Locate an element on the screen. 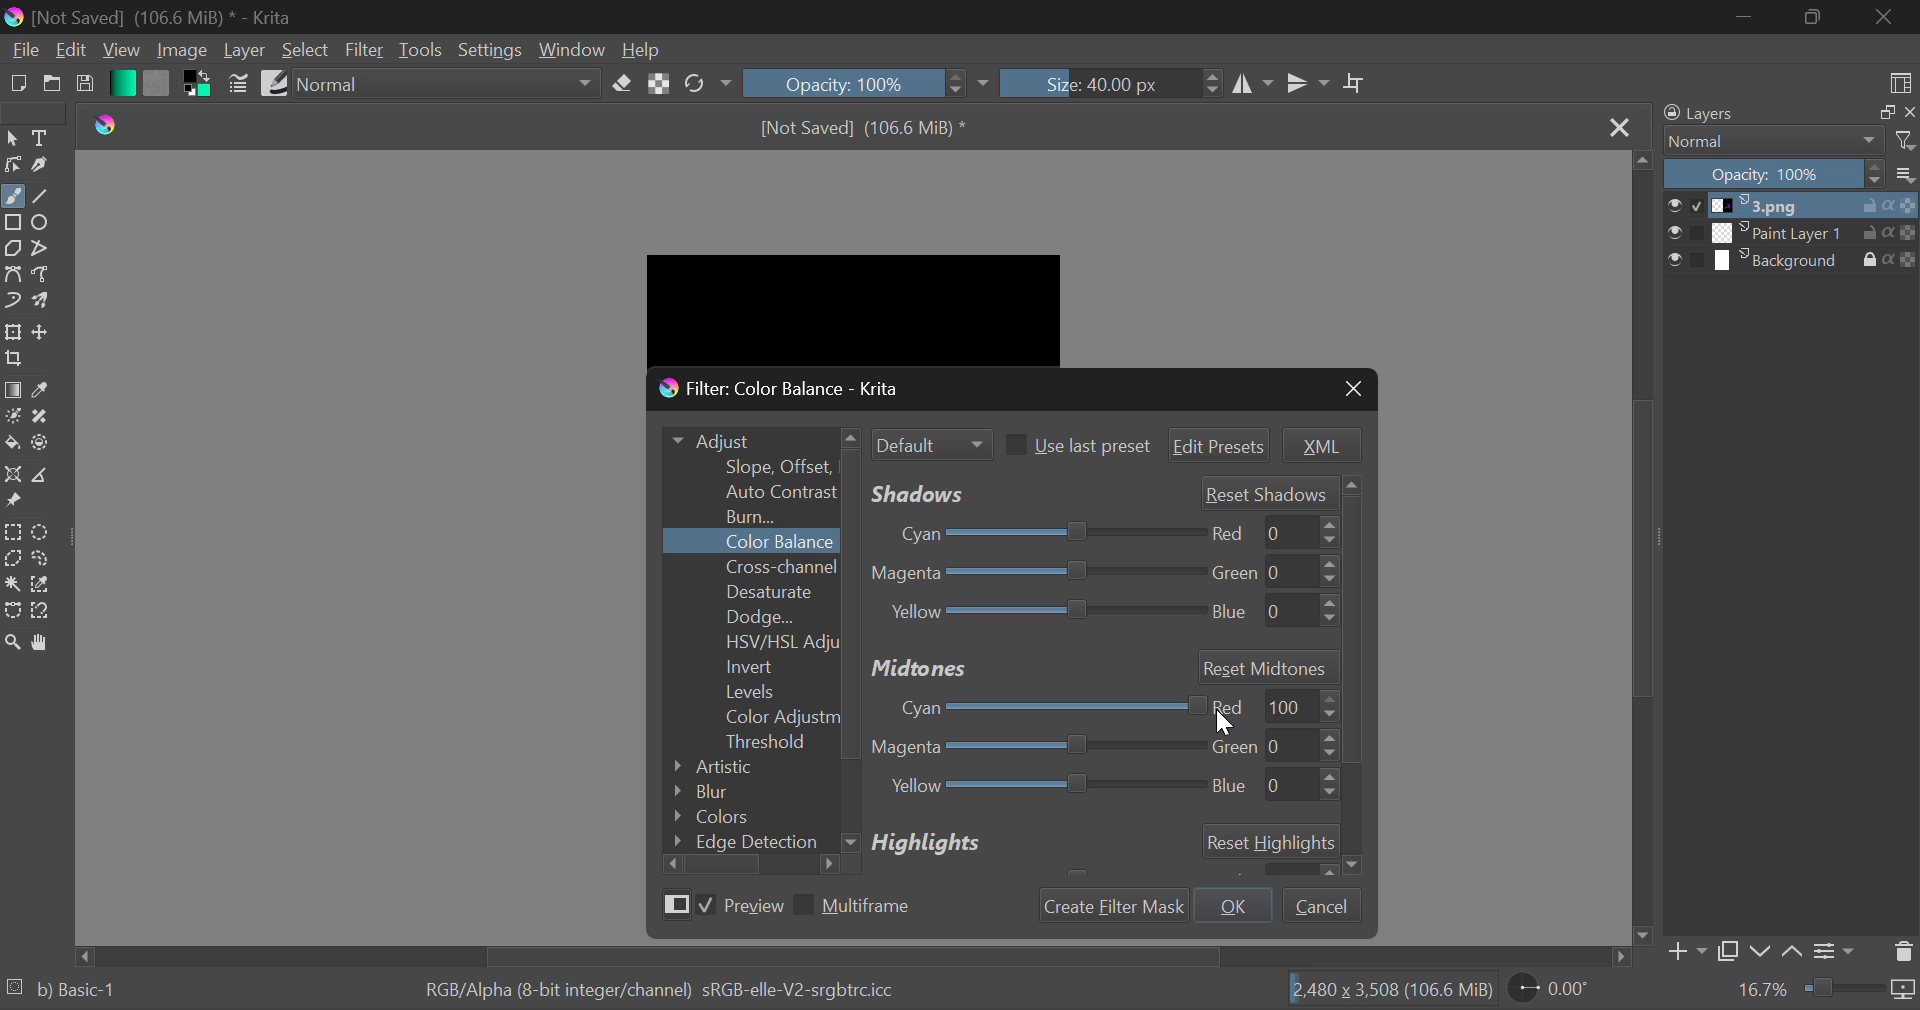  Krita Logo is located at coordinates (106, 123).